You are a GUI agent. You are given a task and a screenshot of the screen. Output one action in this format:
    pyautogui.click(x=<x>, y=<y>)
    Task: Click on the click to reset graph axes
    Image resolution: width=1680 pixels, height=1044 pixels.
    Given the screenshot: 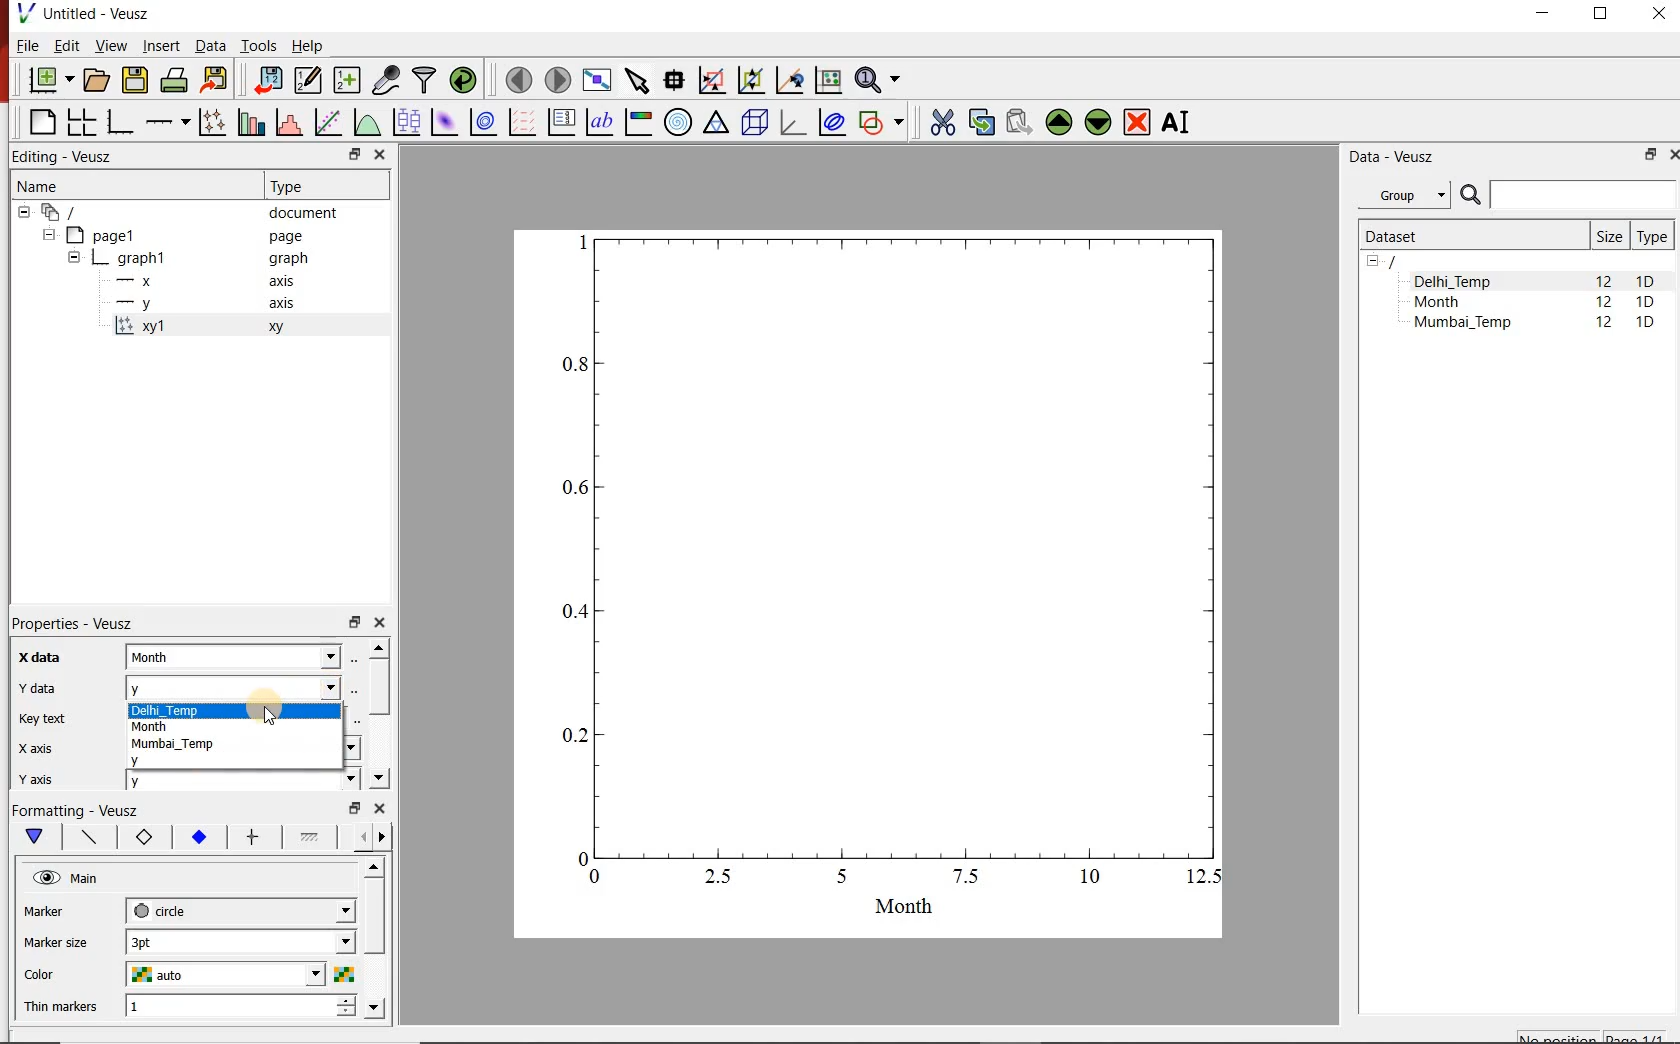 What is the action you would take?
    pyautogui.click(x=828, y=81)
    